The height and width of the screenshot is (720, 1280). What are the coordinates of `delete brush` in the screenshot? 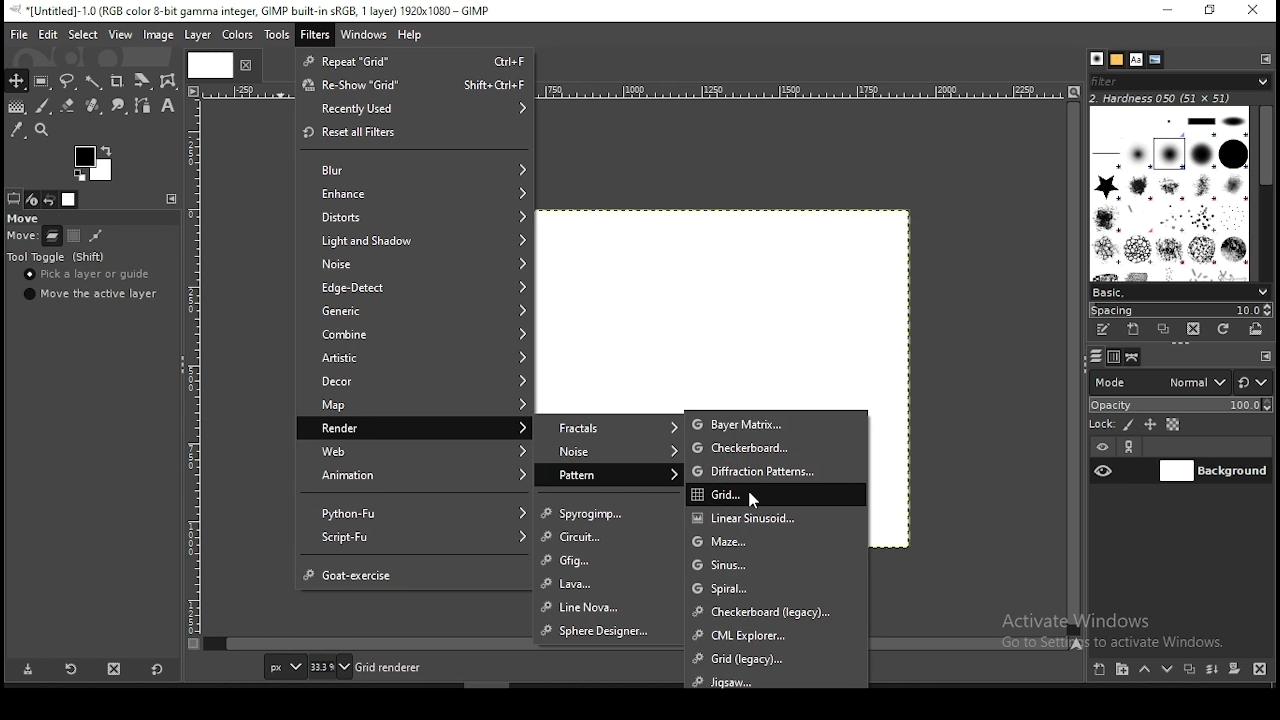 It's located at (1194, 330).